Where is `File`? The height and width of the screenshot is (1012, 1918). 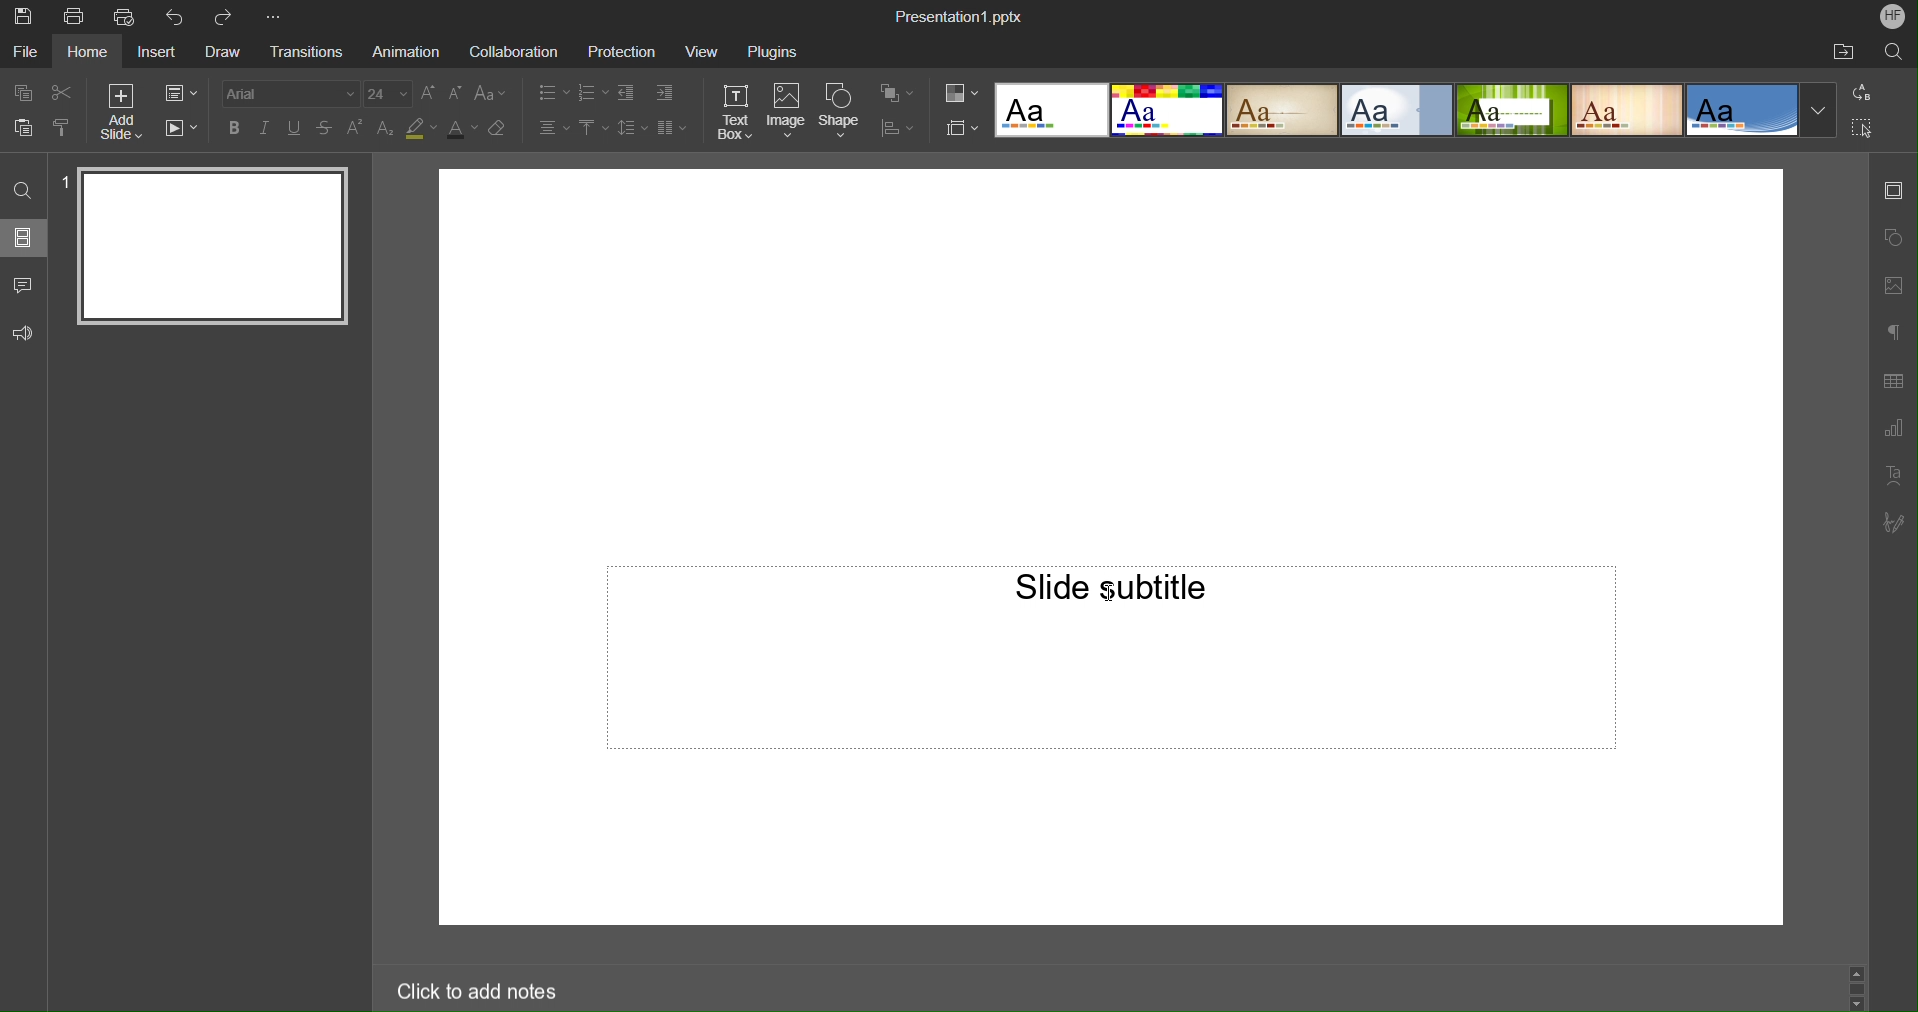 File is located at coordinates (25, 53).